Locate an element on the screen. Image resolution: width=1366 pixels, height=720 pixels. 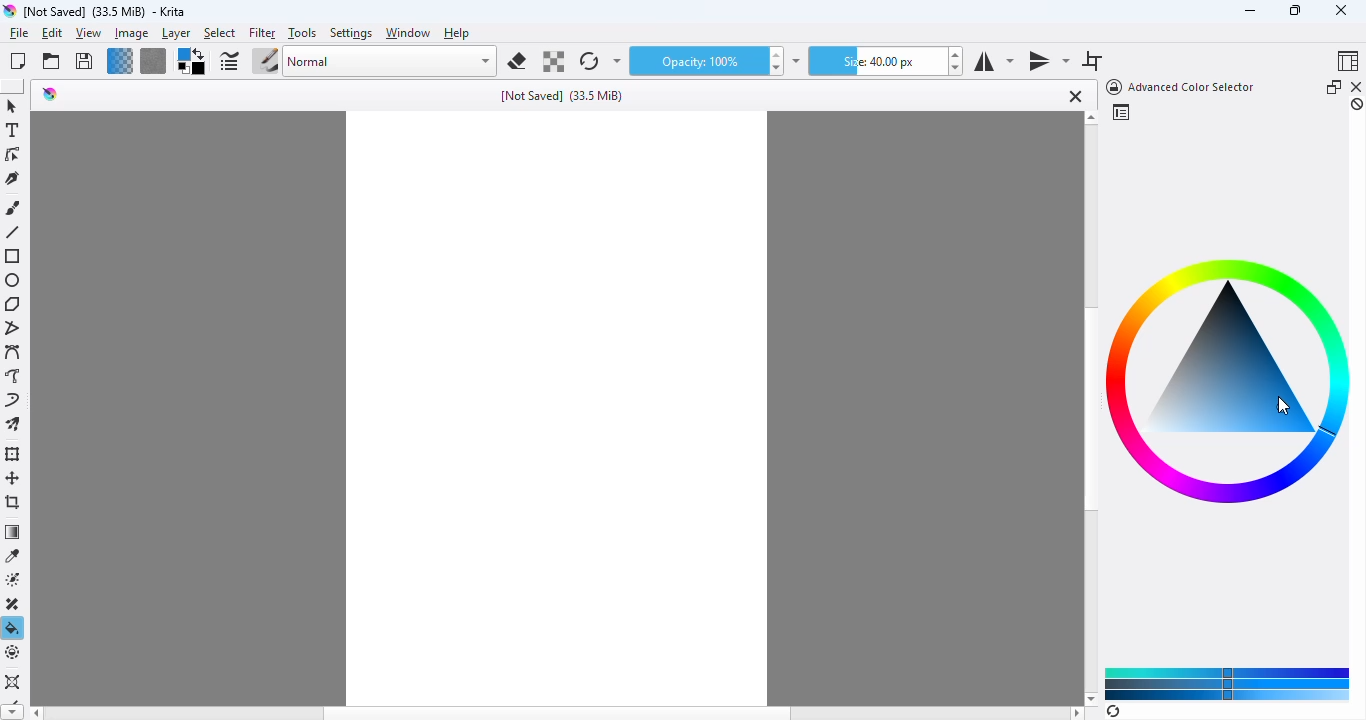
close is located at coordinates (1073, 96).